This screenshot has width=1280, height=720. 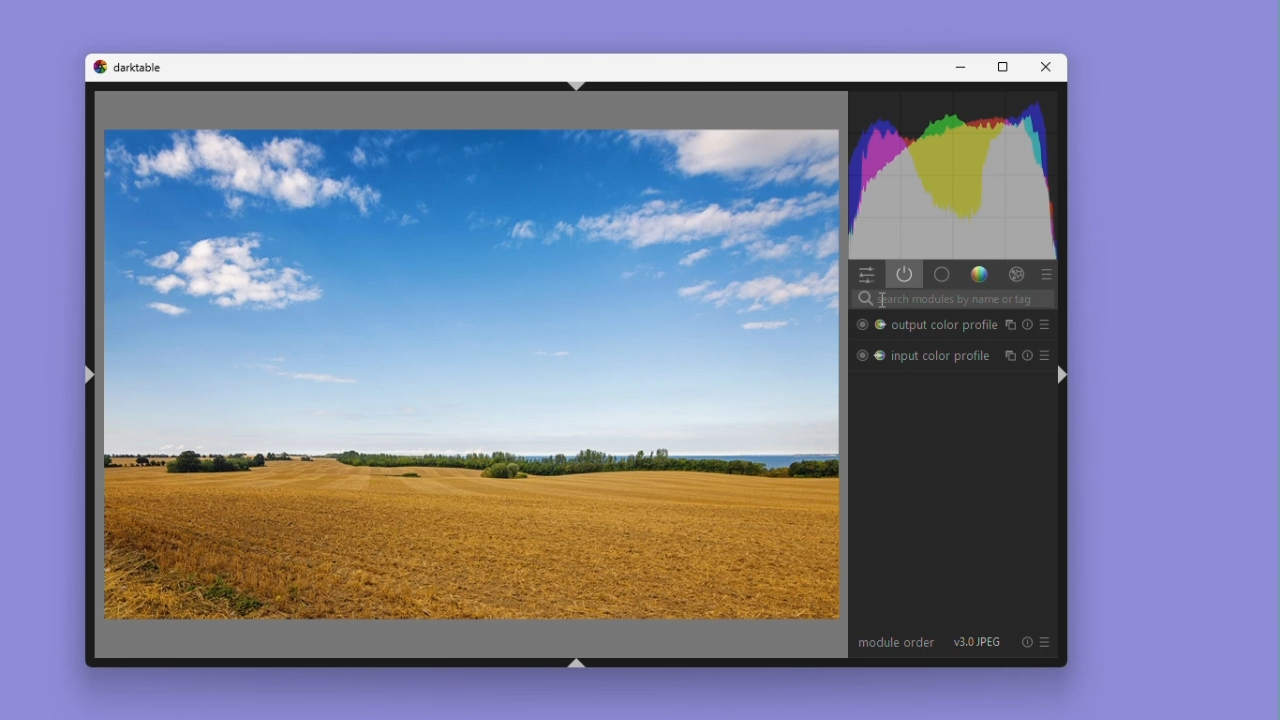 What do you see at coordinates (953, 177) in the screenshot?
I see `Histogram` at bounding box center [953, 177].